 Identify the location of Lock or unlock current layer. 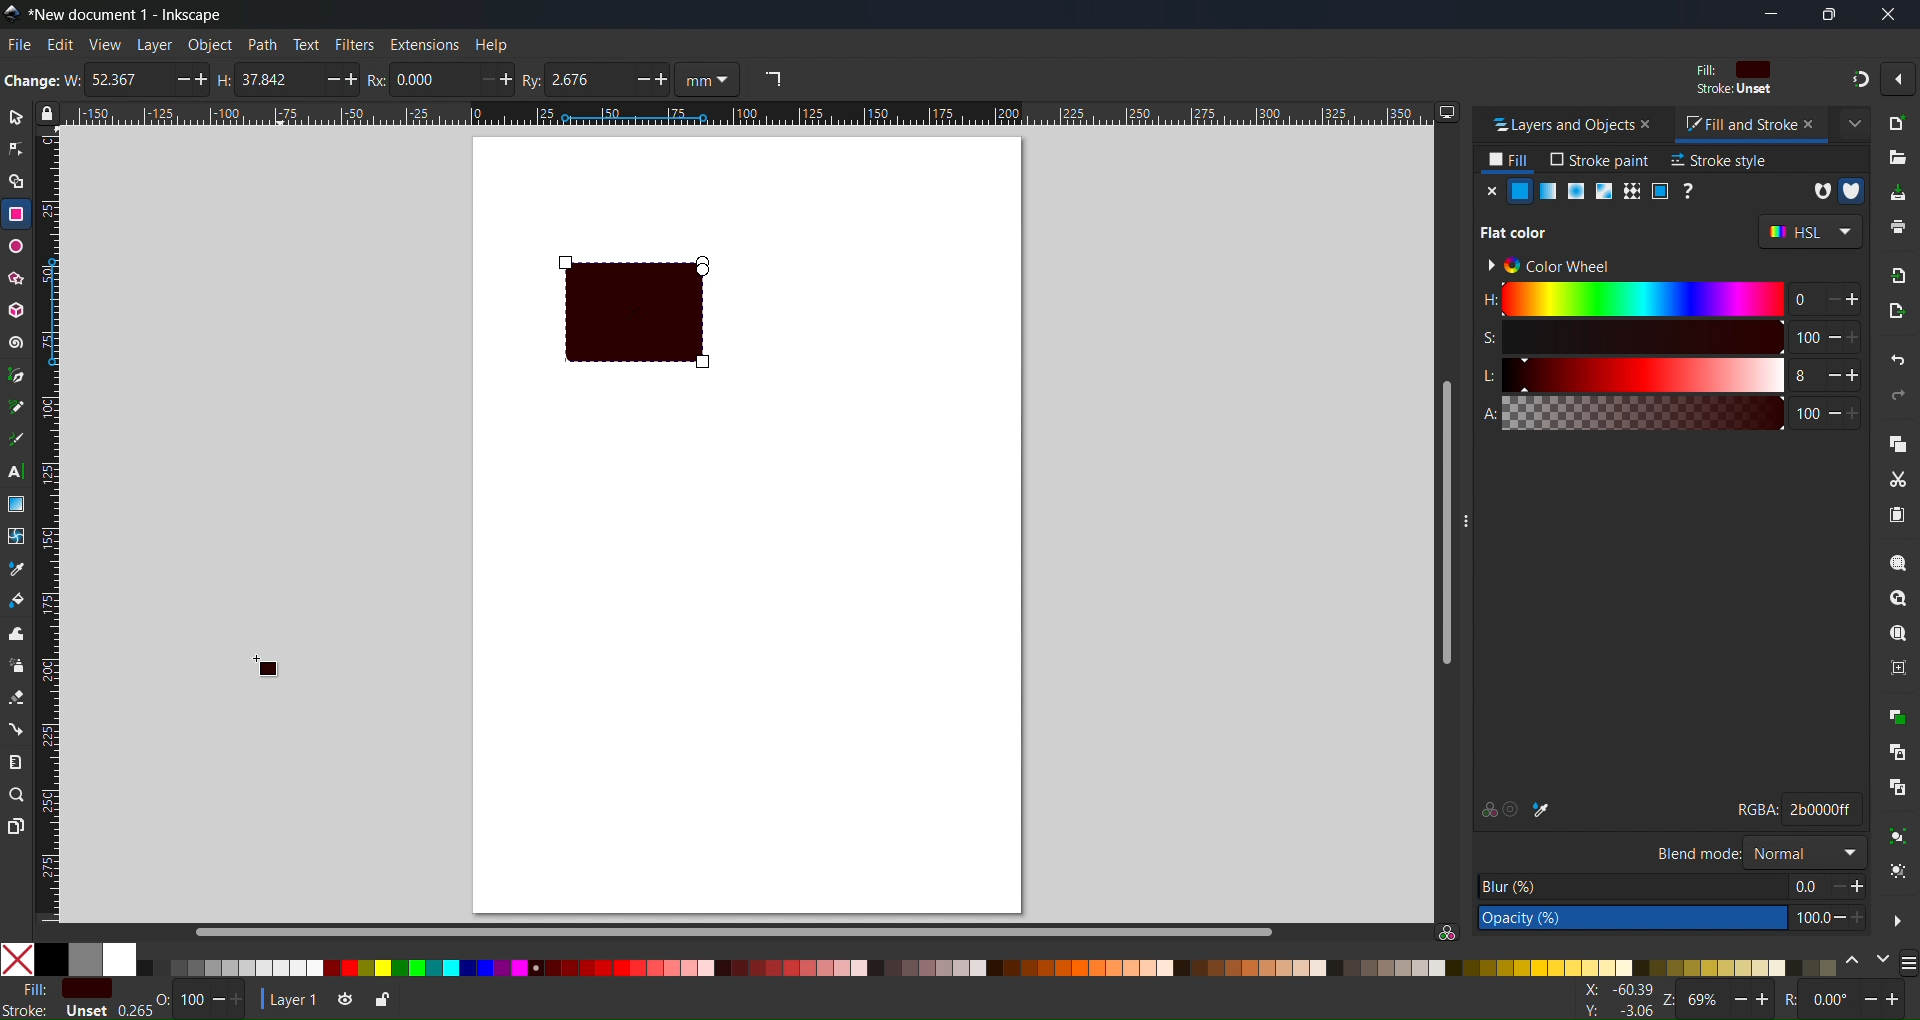
(380, 1002).